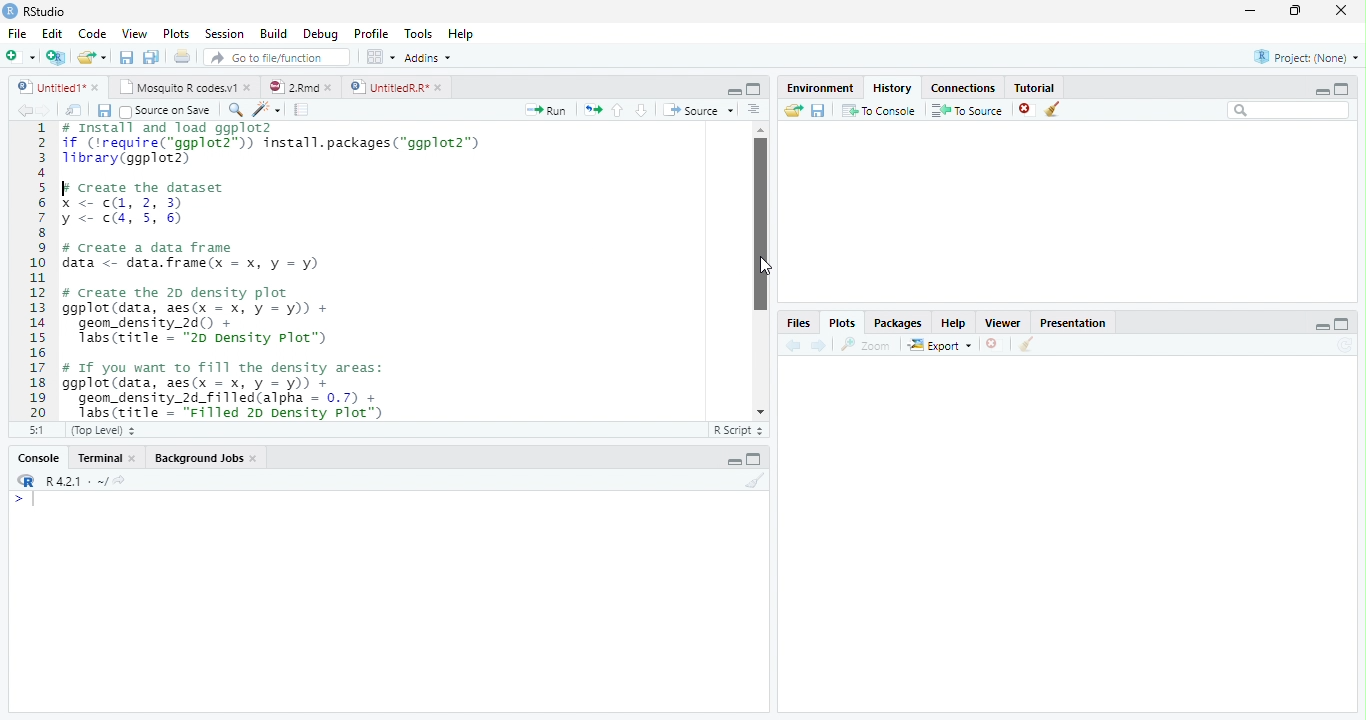 This screenshot has height=720, width=1366. Describe the element at coordinates (267, 110) in the screenshot. I see `code tool` at that location.